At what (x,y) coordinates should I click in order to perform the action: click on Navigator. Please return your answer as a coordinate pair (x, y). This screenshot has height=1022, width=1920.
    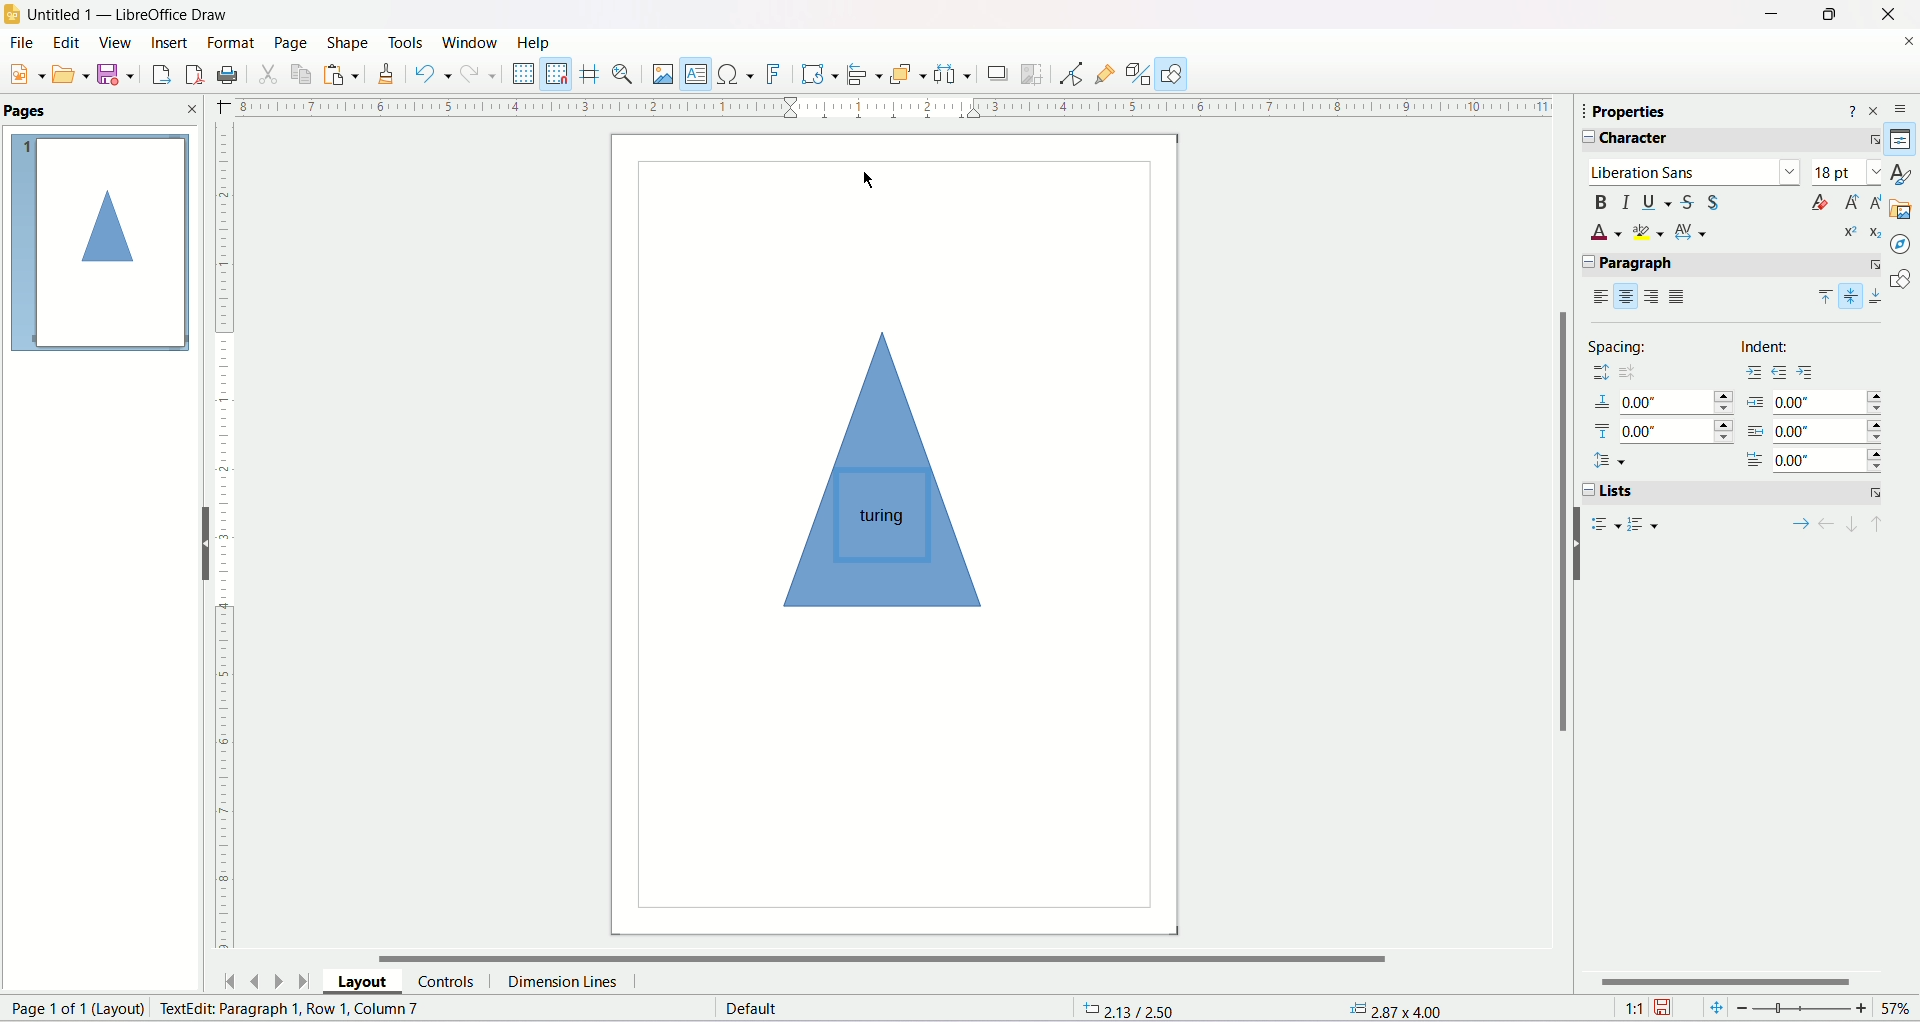
    Looking at the image, I should click on (1903, 242).